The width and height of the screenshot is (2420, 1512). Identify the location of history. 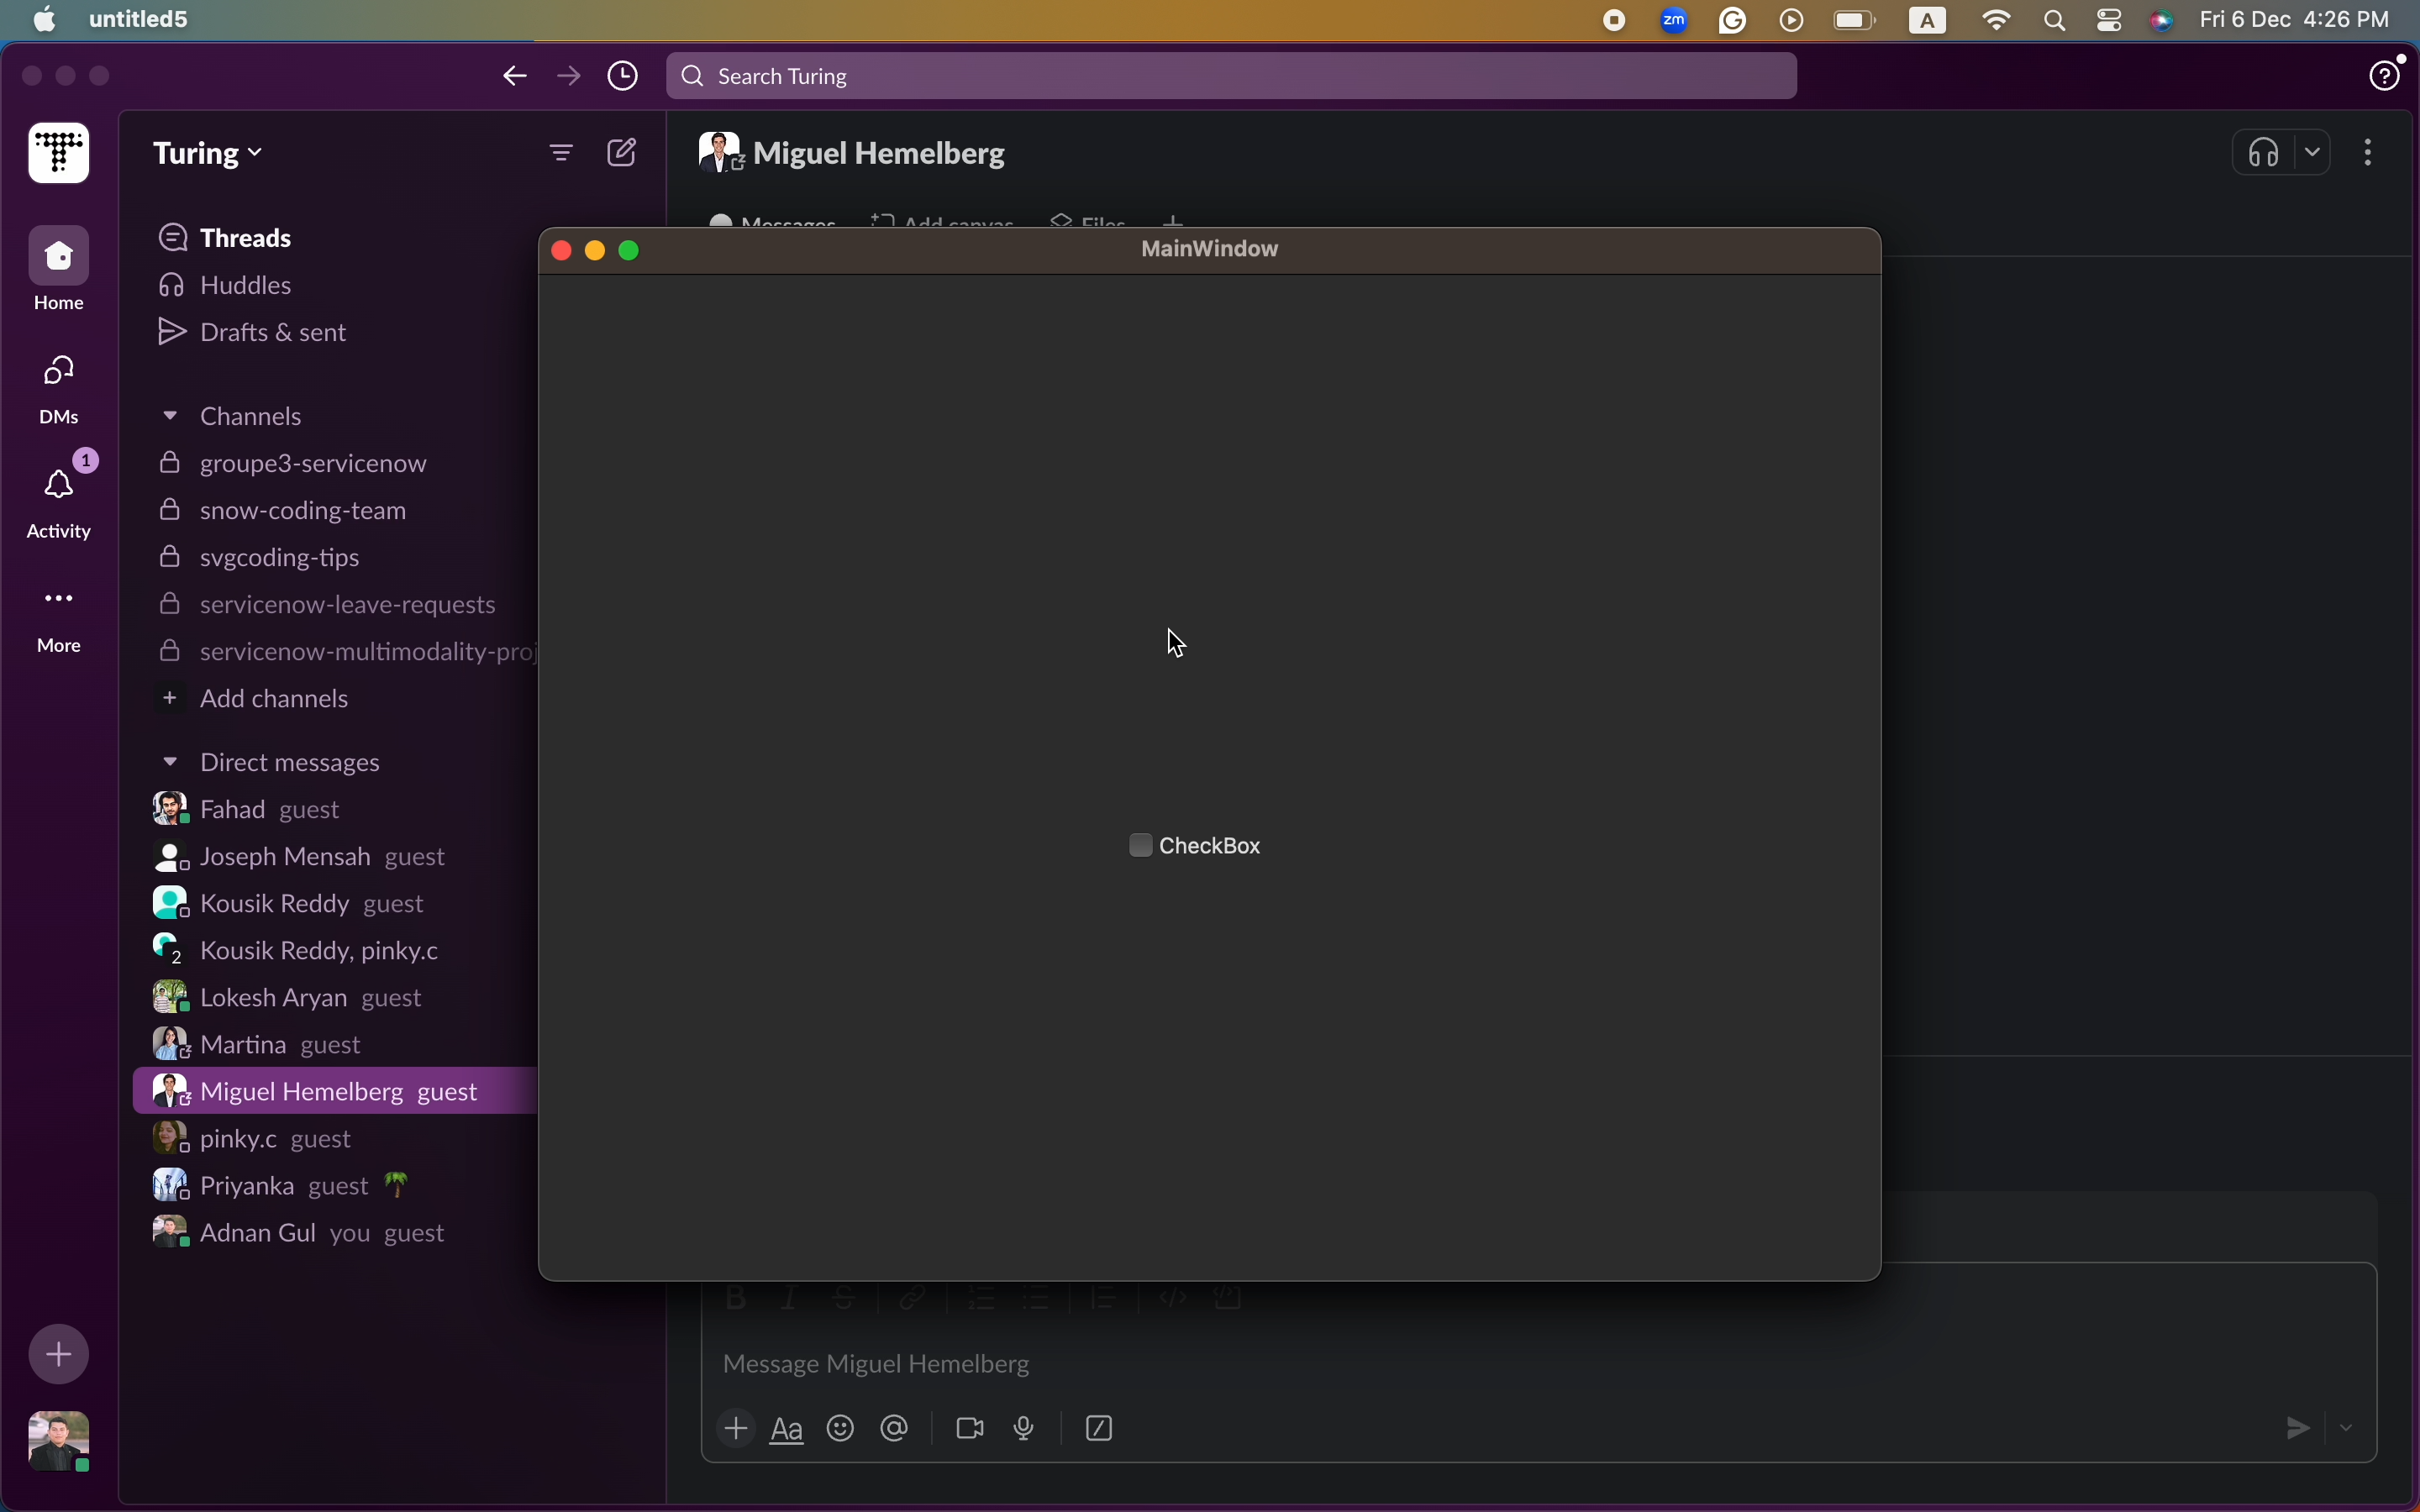
(624, 75).